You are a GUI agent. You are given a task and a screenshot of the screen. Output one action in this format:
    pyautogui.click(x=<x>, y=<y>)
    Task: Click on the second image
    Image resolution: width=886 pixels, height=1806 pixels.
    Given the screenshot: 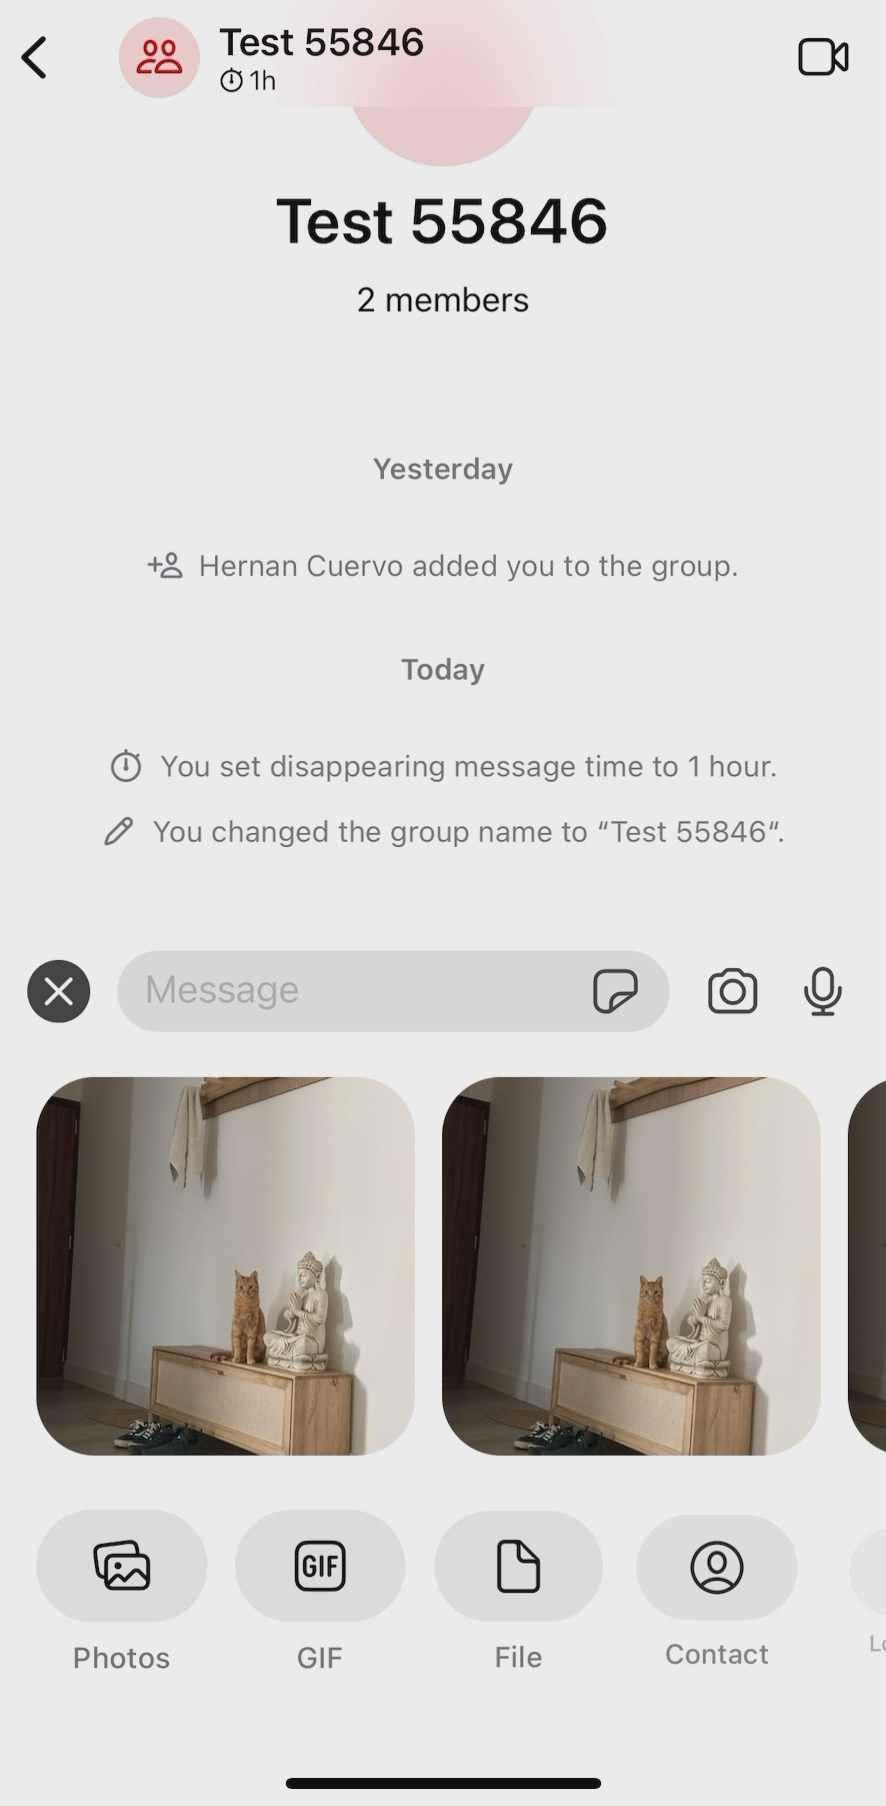 What is the action you would take?
    pyautogui.click(x=635, y=1275)
    